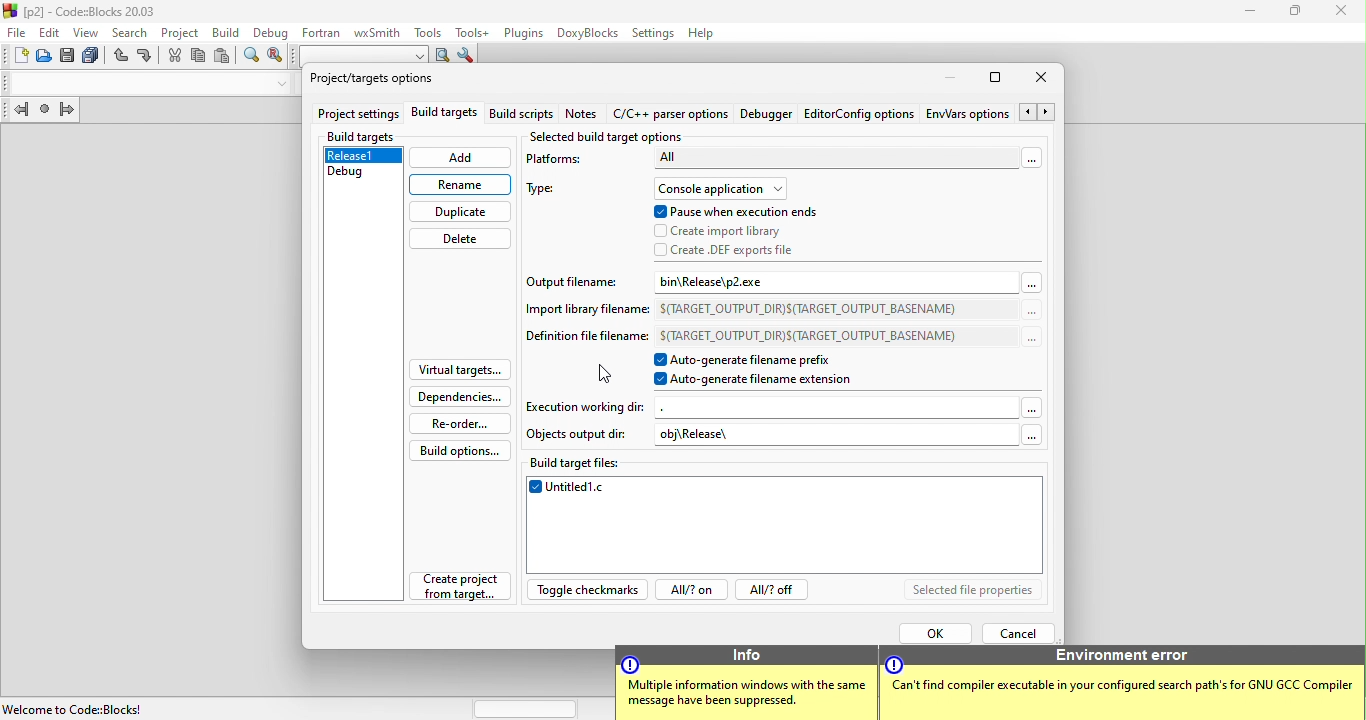 The width and height of the screenshot is (1366, 720). Describe the element at coordinates (463, 423) in the screenshot. I see `re order` at that location.